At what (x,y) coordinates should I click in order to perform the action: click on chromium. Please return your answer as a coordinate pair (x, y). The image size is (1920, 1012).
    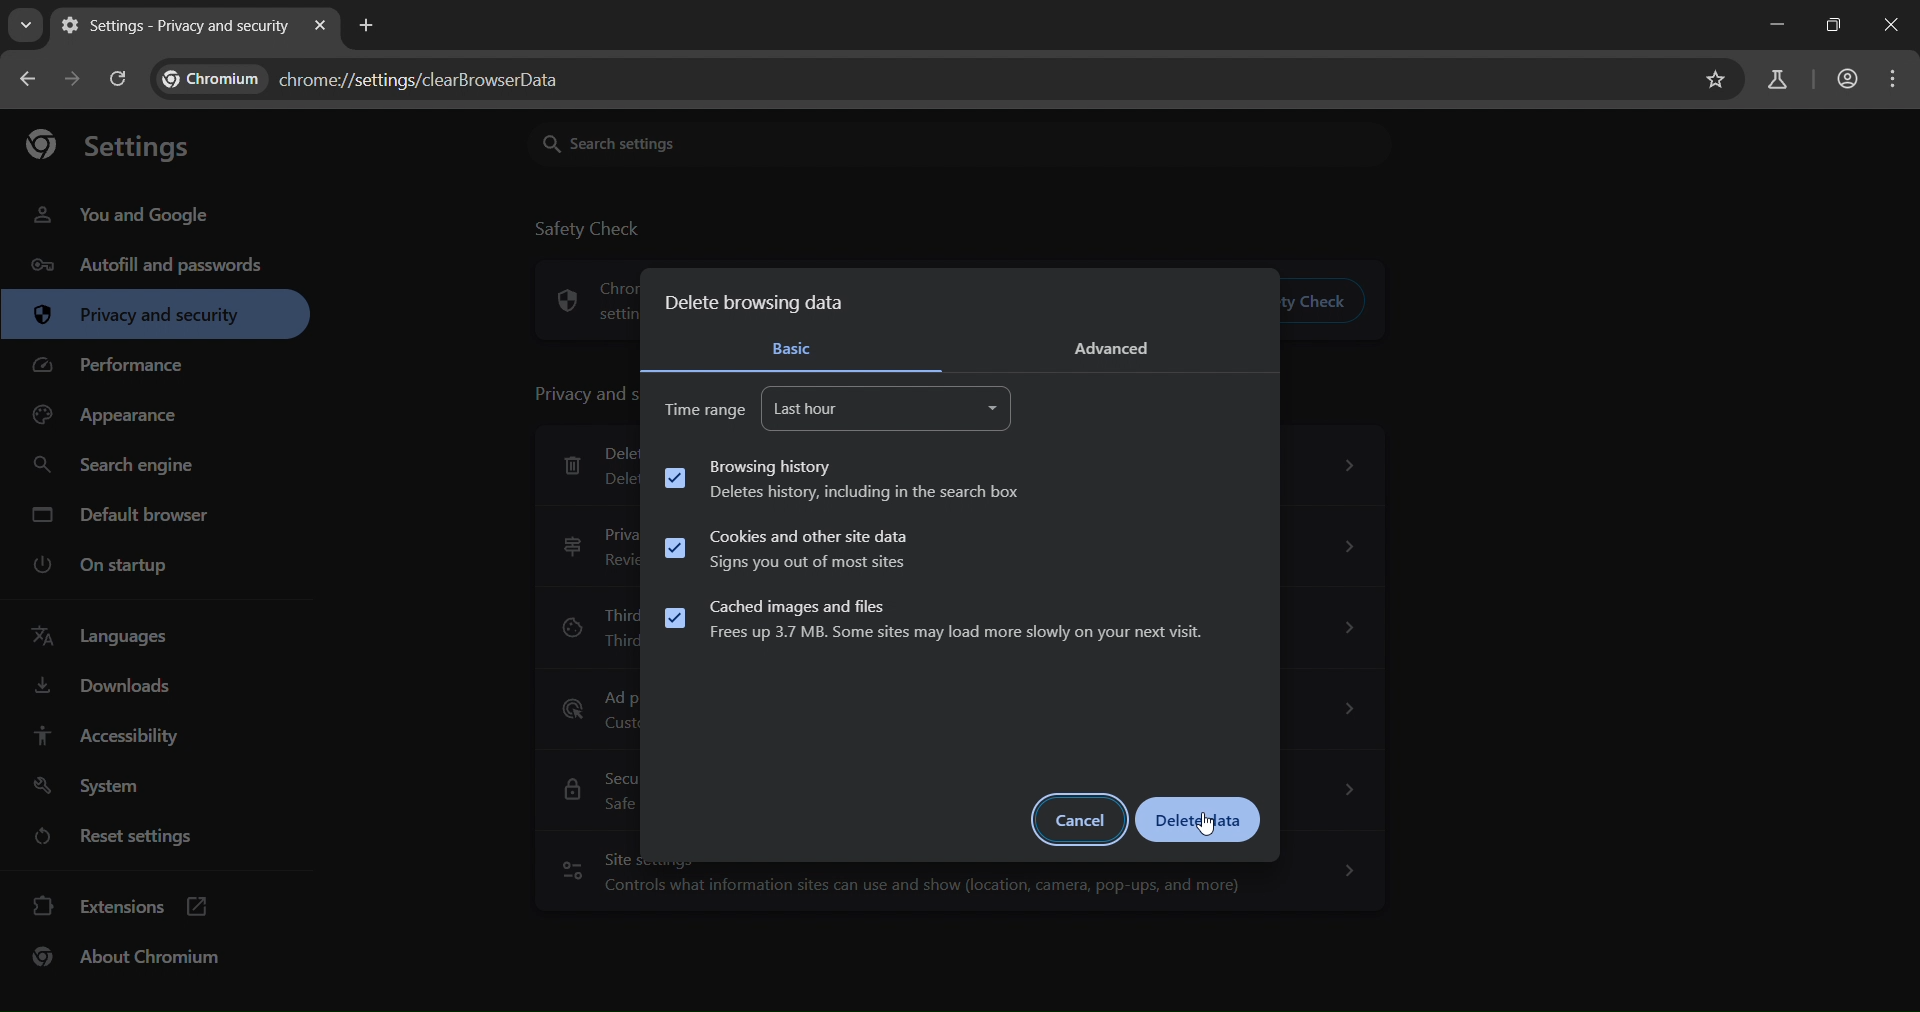
    Looking at the image, I should click on (211, 77).